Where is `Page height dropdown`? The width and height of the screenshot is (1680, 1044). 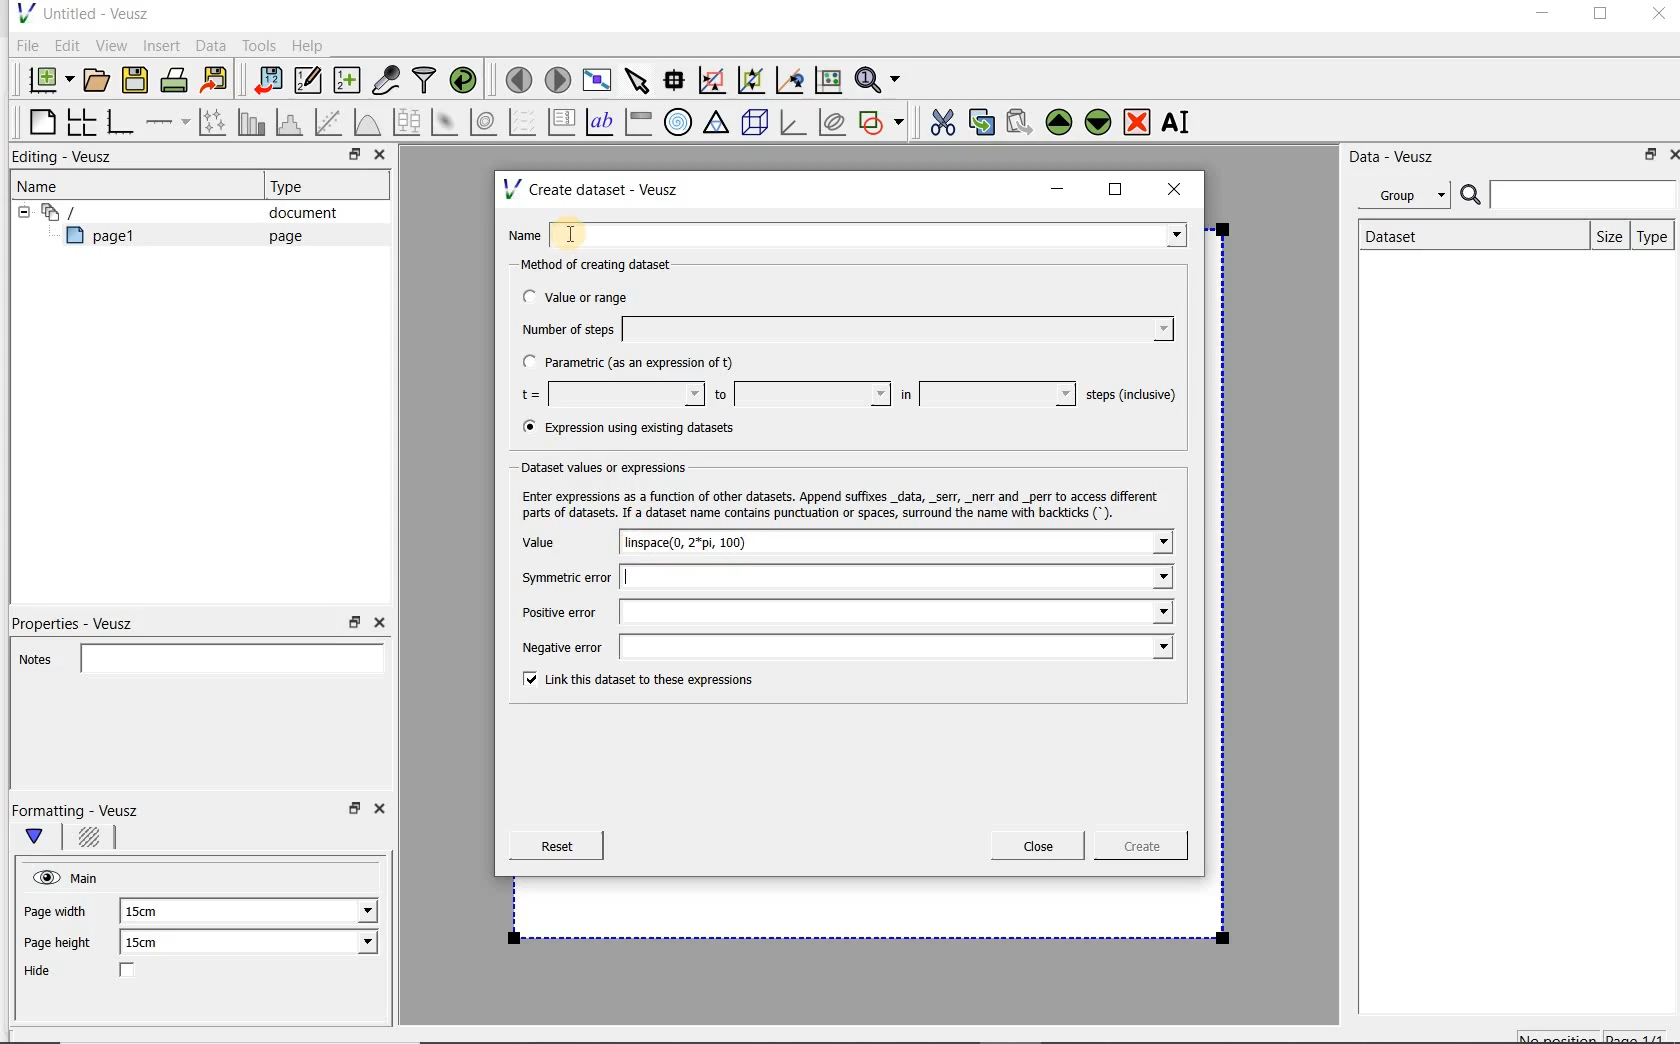 Page height dropdown is located at coordinates (354, 944).